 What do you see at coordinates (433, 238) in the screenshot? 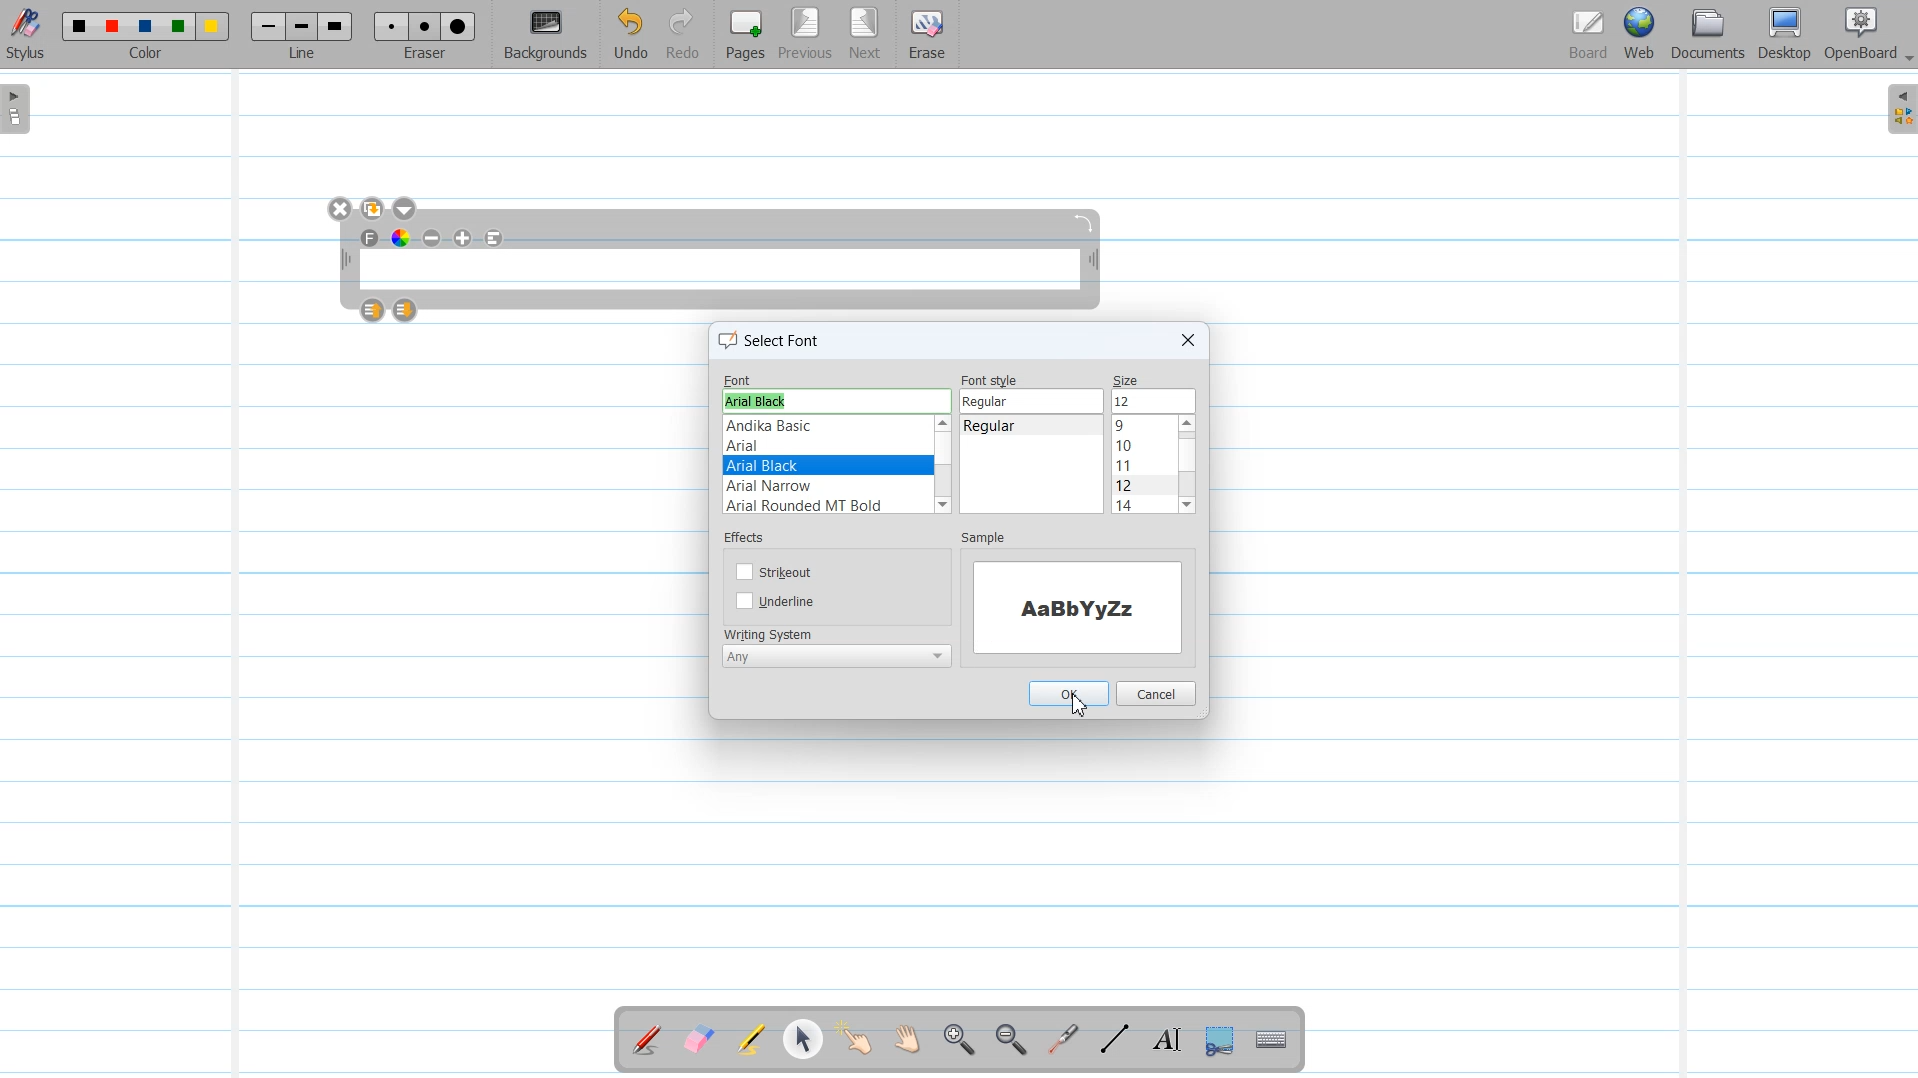
I see `Minimize text size` at bounding box center [433, 238].